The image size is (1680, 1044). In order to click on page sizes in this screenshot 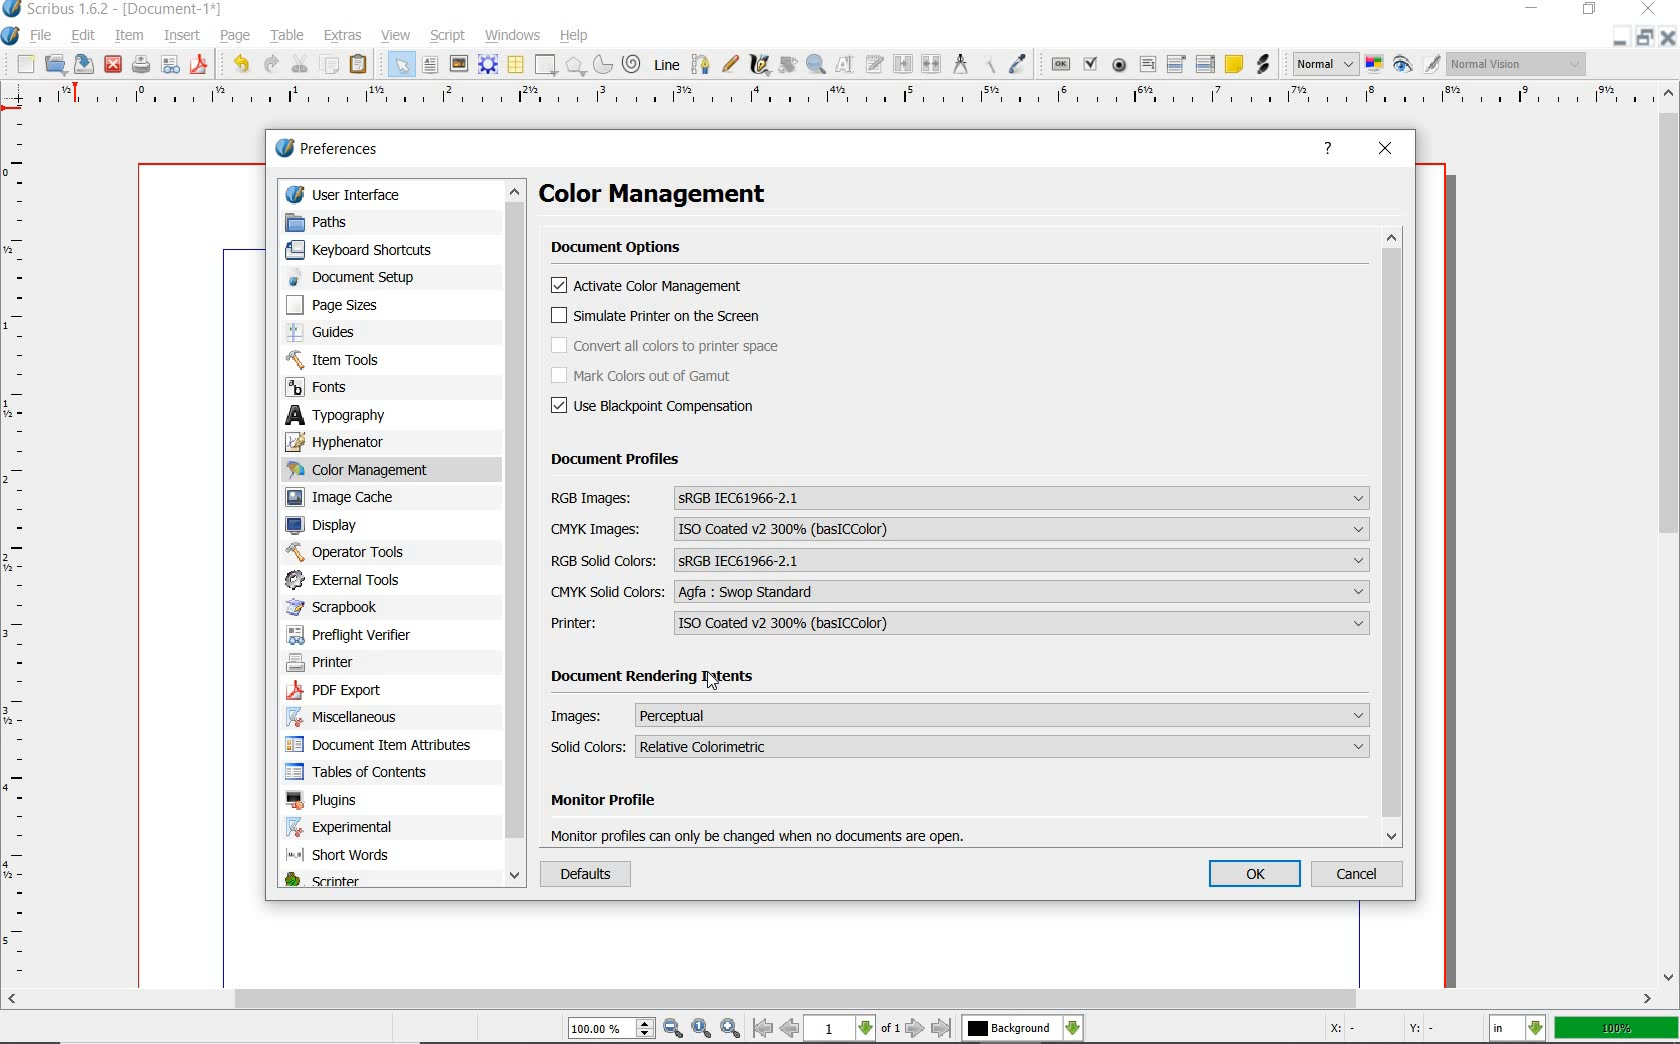, I will do `click(349, 305)`.